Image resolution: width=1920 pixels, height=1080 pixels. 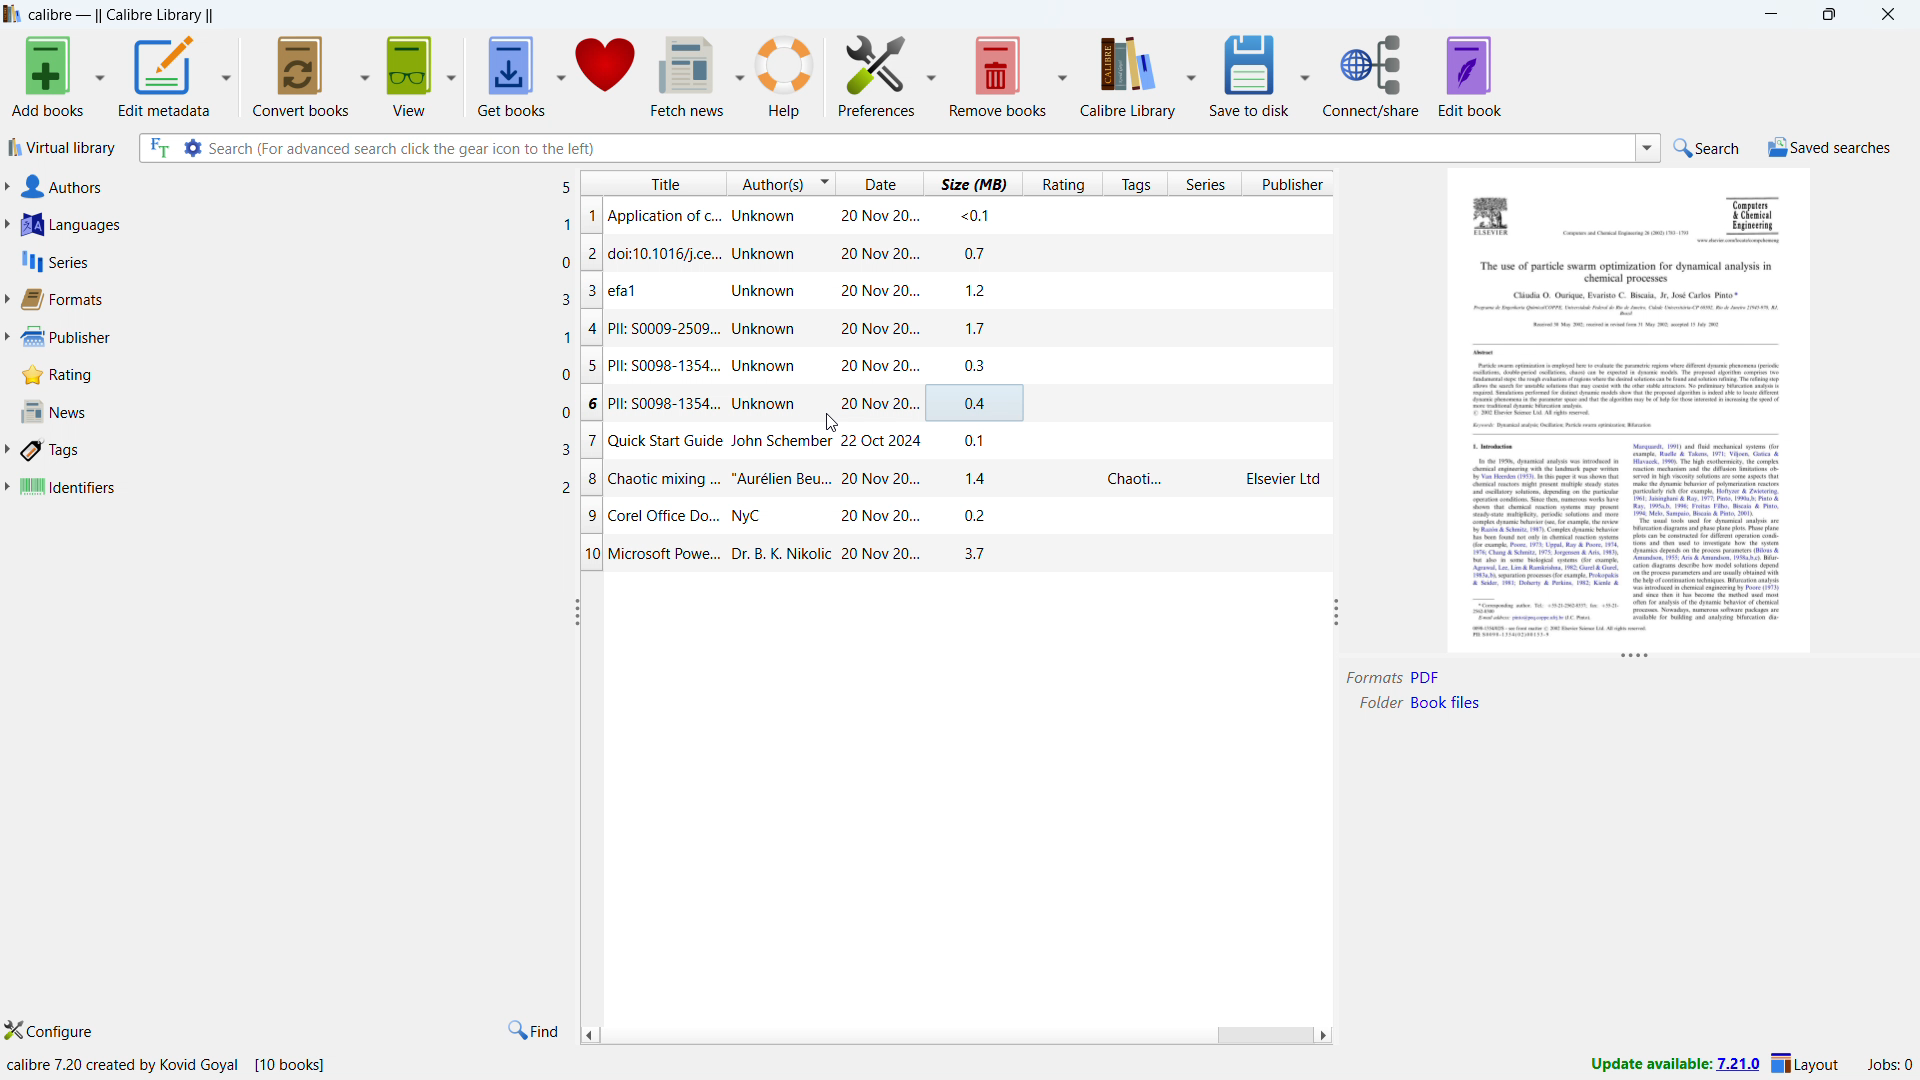 What do you see at coordinates (944, 514) in the screenshot?
I see `Corel Office Do..` at bounding box center [944, 514].